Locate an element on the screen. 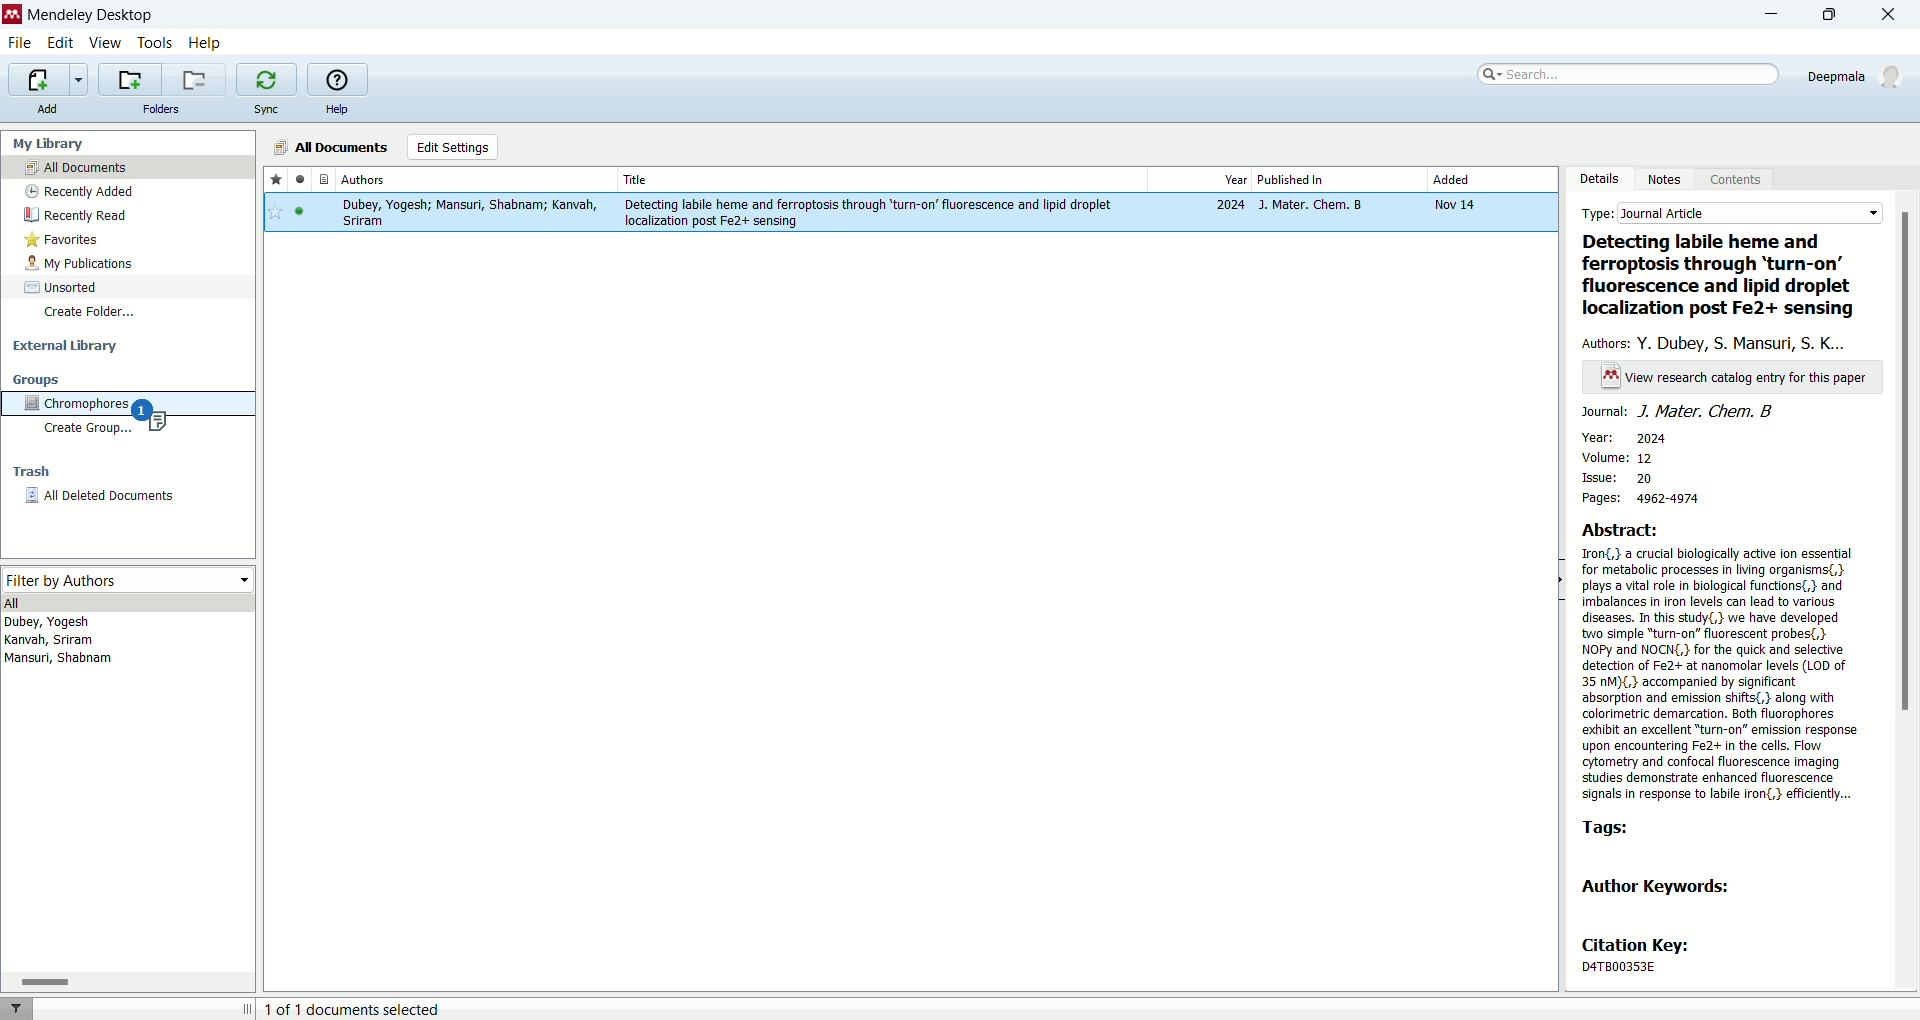  file is located at coordinates (19, 44).